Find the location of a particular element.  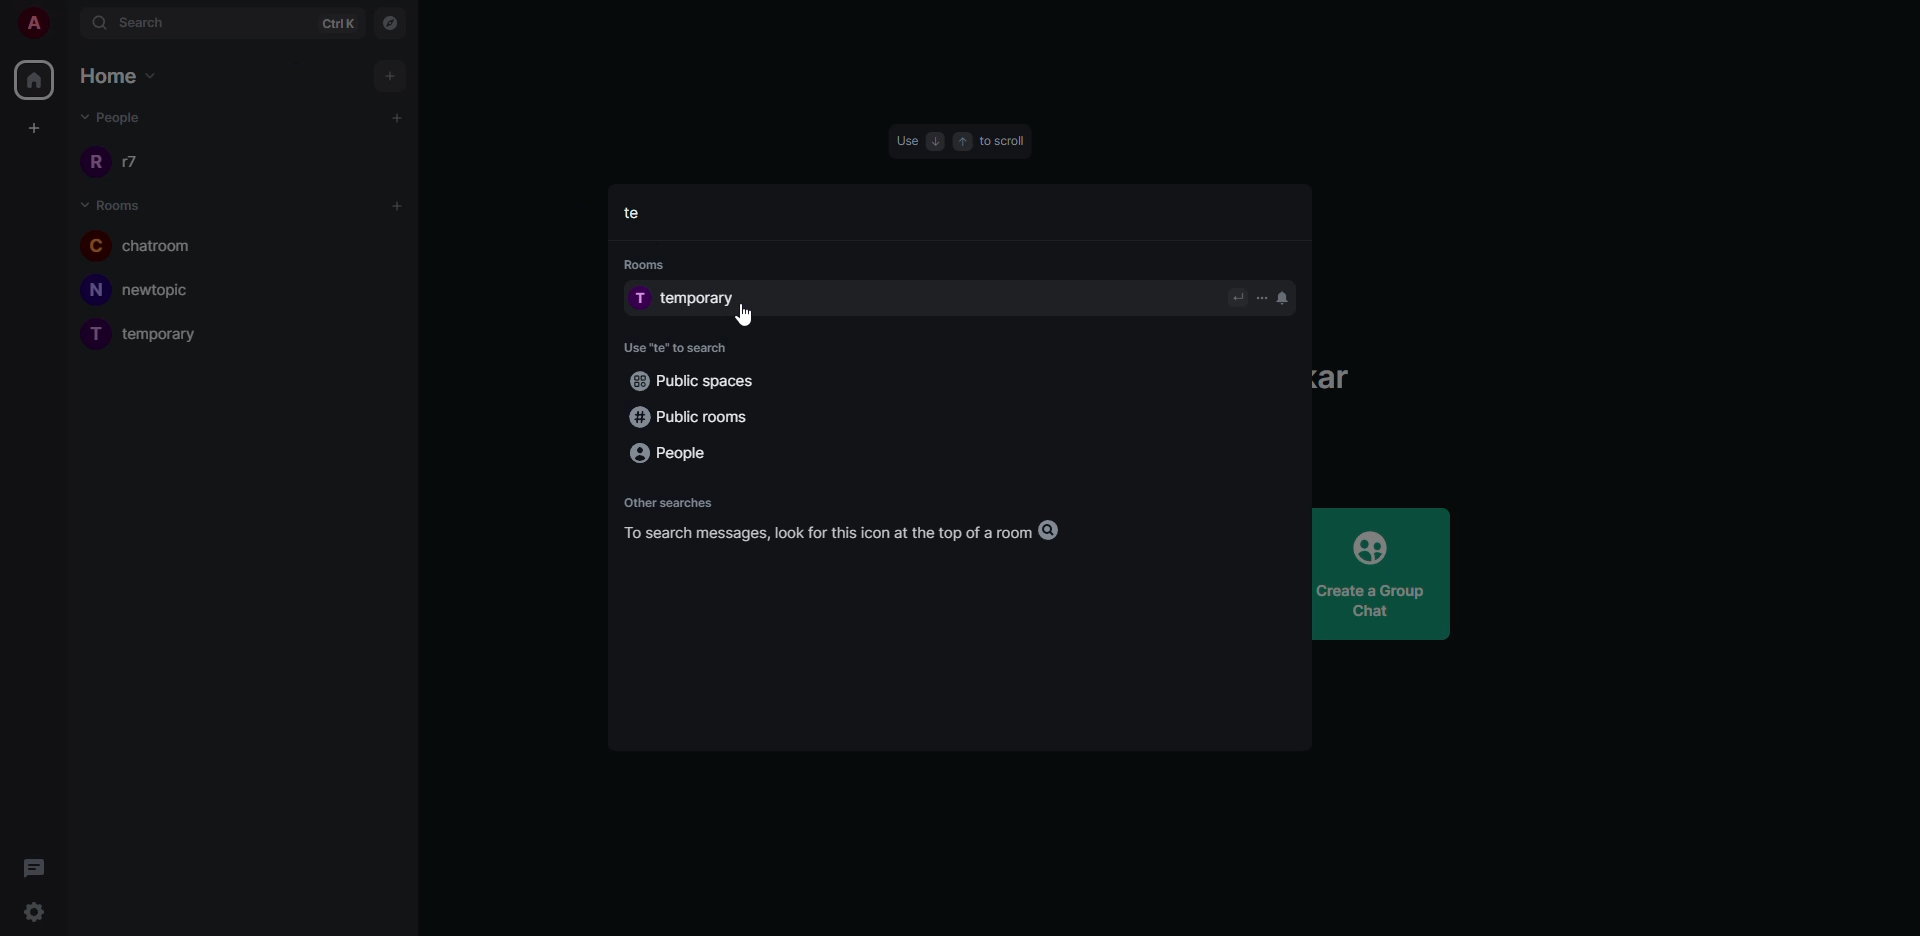

Public spaces is located at coordinates (693, 380).